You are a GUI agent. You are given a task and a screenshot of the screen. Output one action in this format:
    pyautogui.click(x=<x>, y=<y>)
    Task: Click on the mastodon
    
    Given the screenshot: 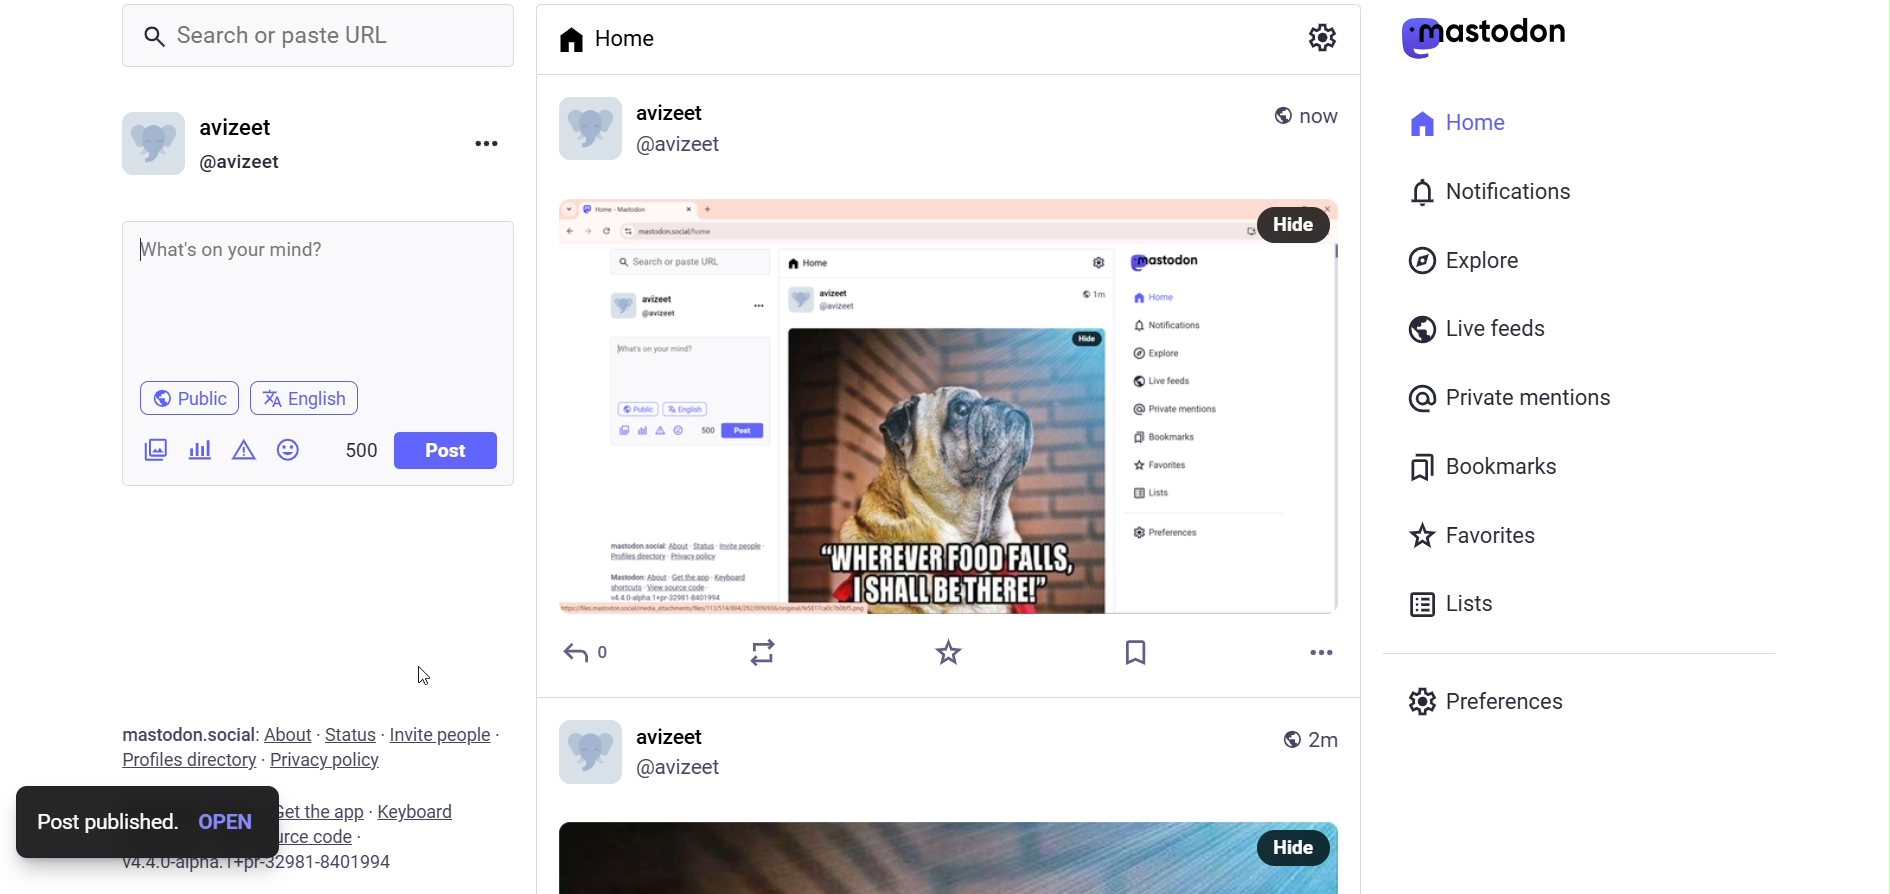 What is the action you would take?
    pyautogui.click(x=1489, y=36)
    